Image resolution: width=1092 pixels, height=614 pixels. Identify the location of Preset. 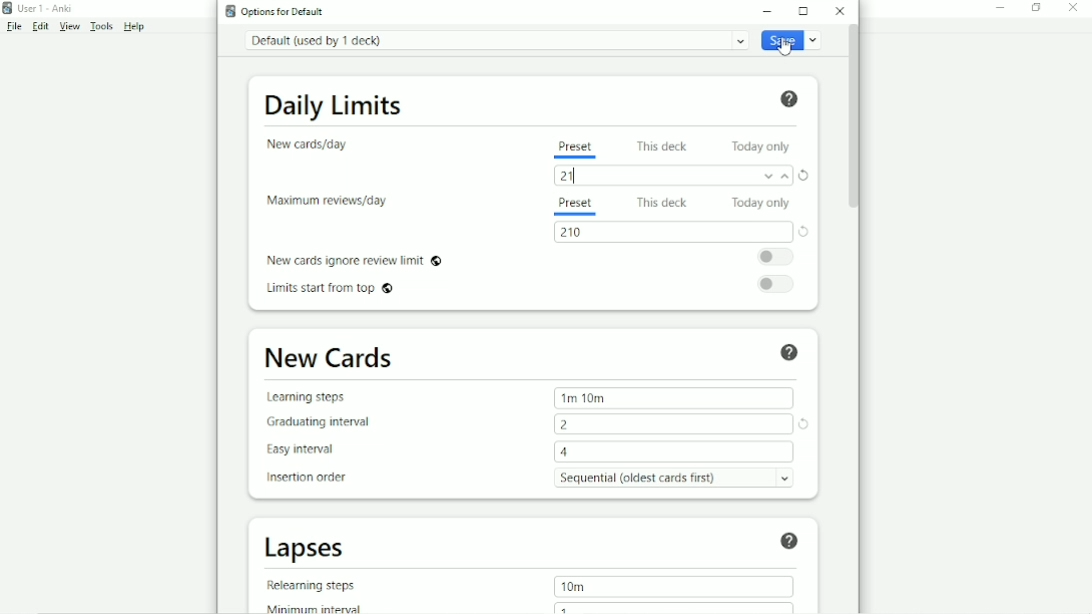
(574, 207).